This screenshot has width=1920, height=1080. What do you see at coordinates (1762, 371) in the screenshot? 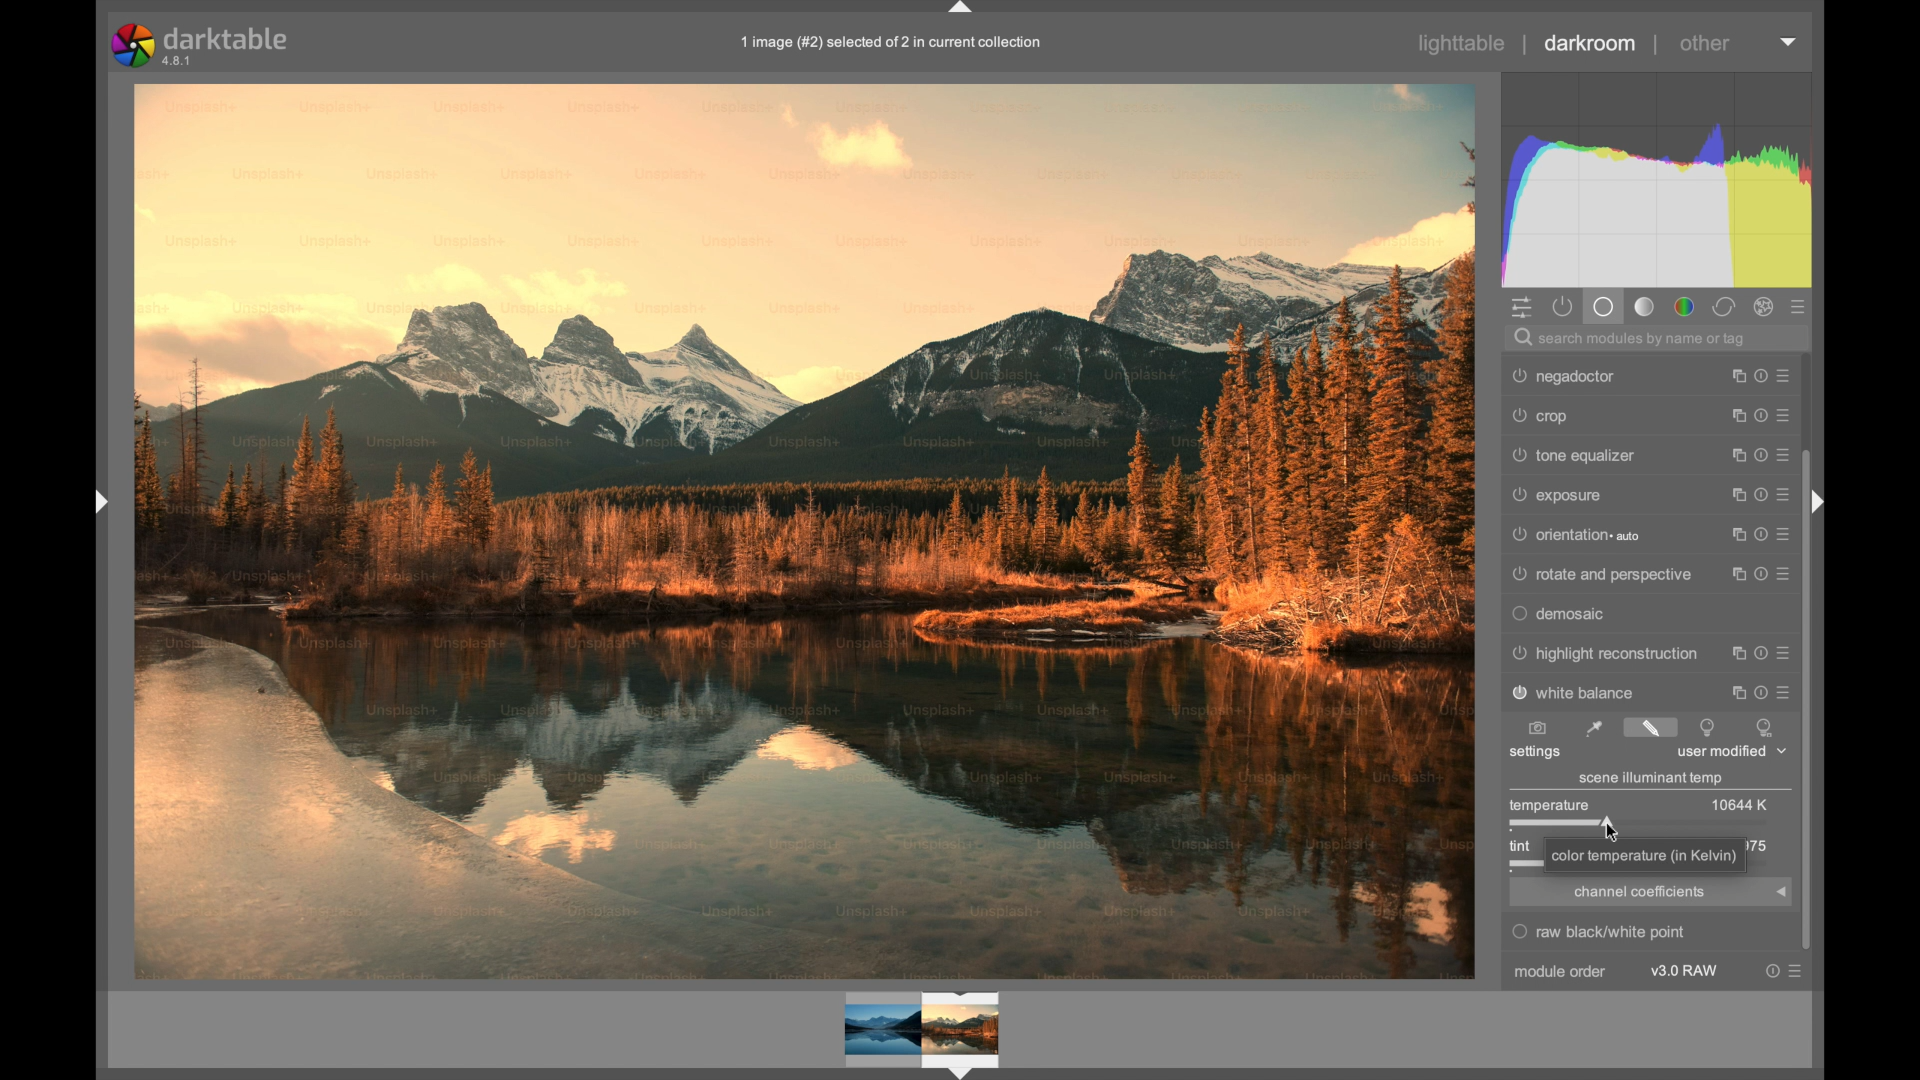
I see `reset parameters` at bounding box center [1762, 371].